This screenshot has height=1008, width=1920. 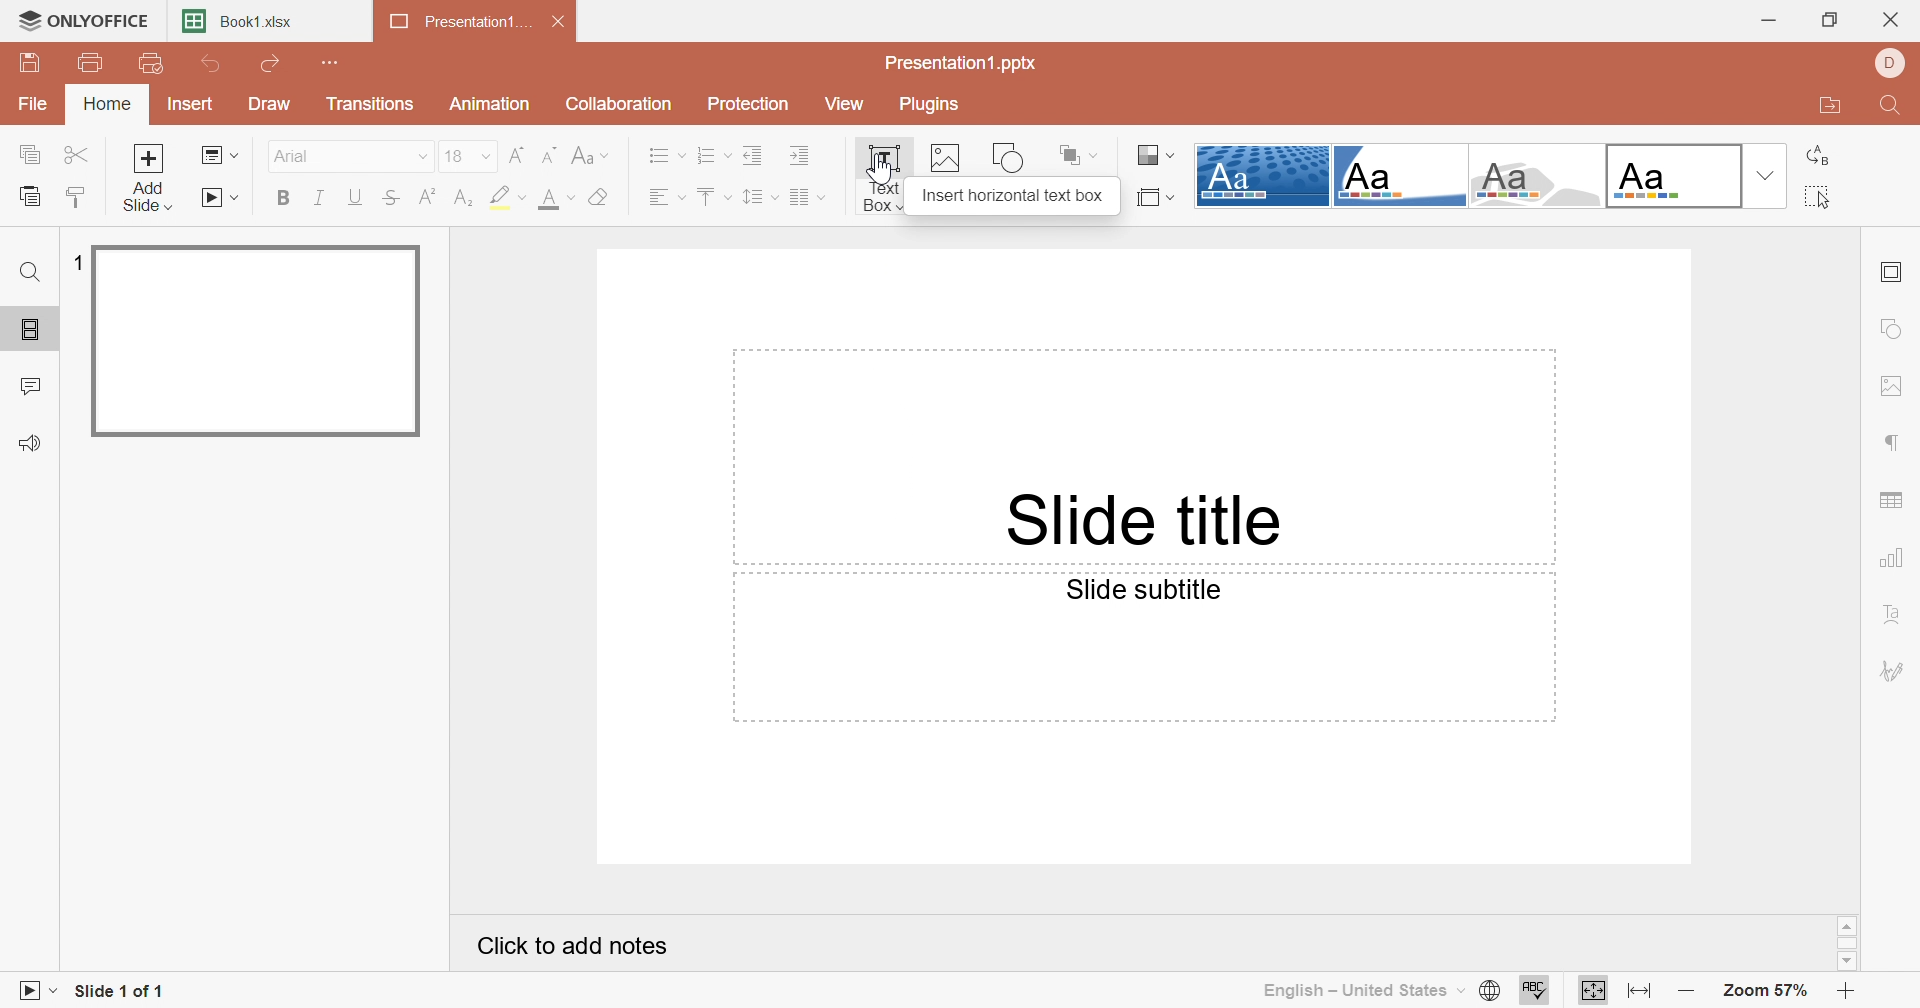 What do you see at coordinates (1897, 328) in the screenshot?
I see `Shape settings` at bounding box center [1897, 328].